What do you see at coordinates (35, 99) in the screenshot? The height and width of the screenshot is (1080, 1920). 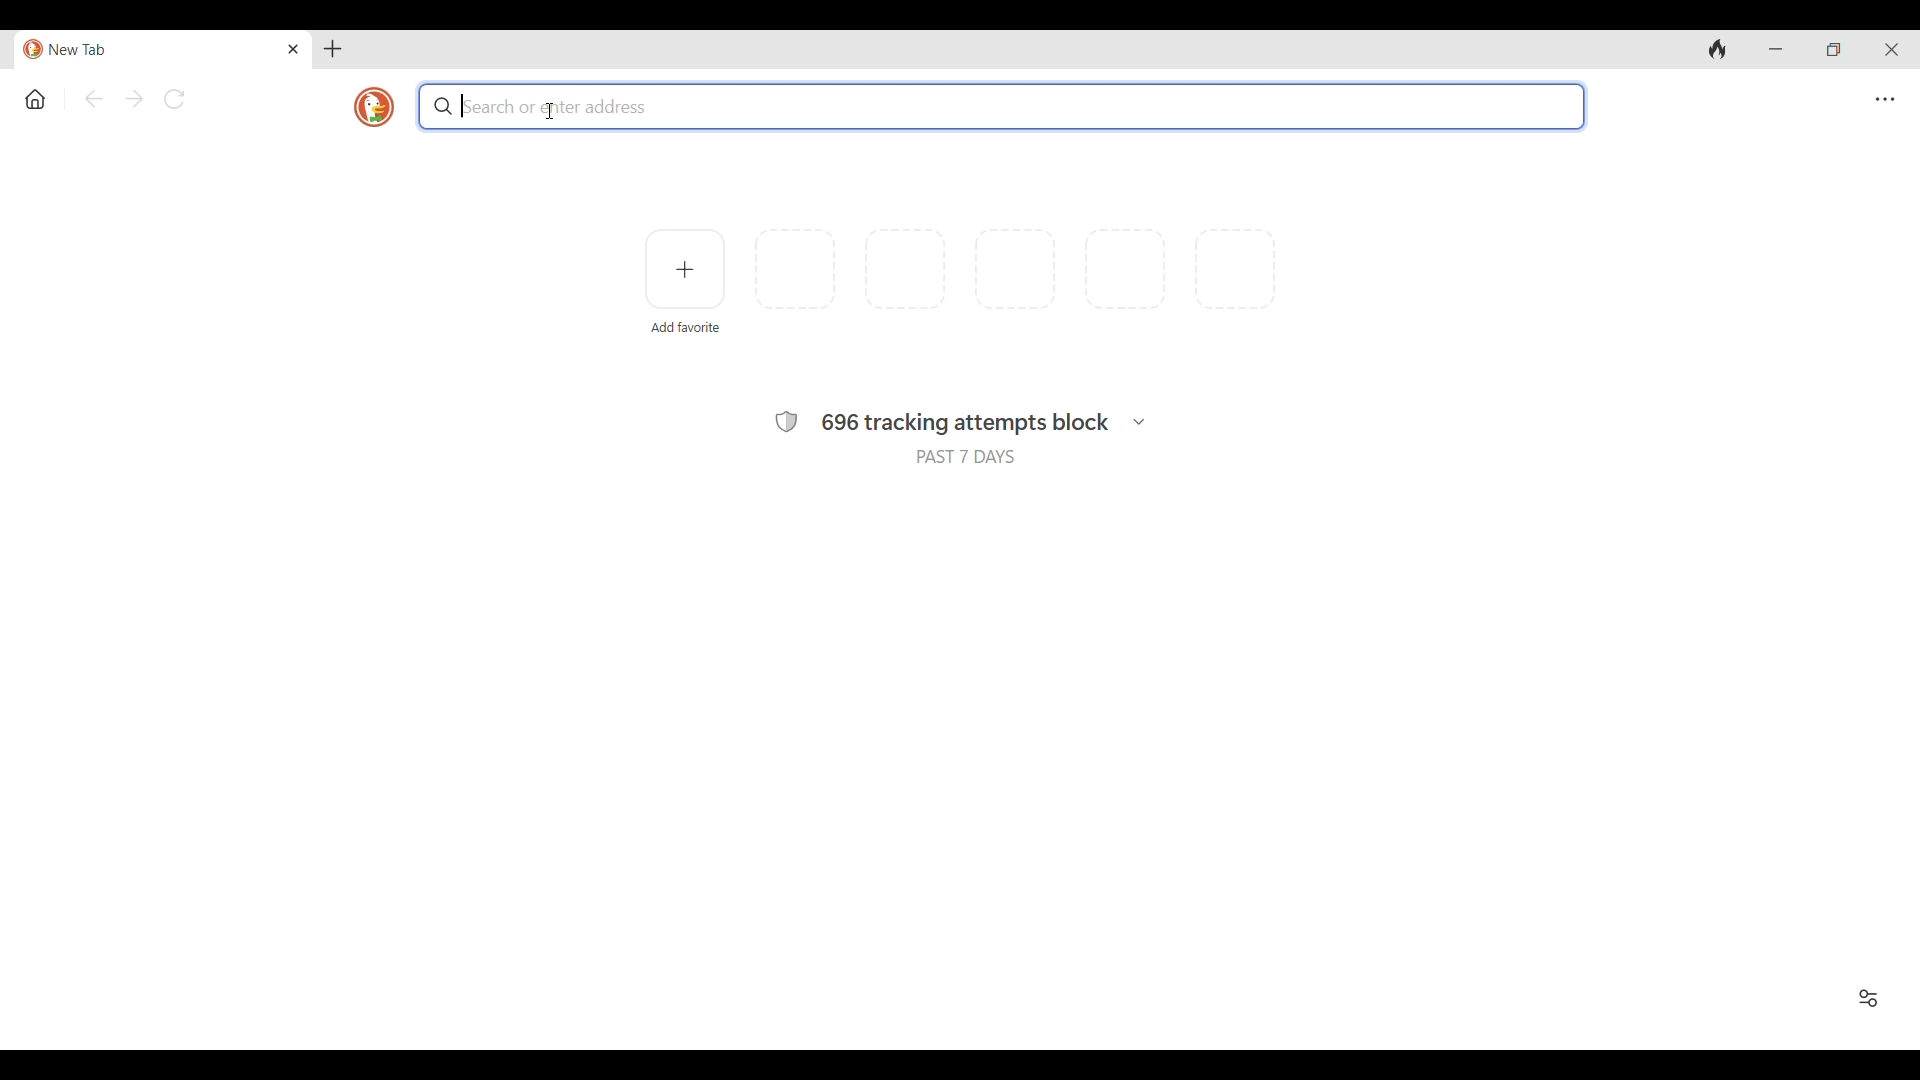 I see `Home` at bounding box center [35, 99].